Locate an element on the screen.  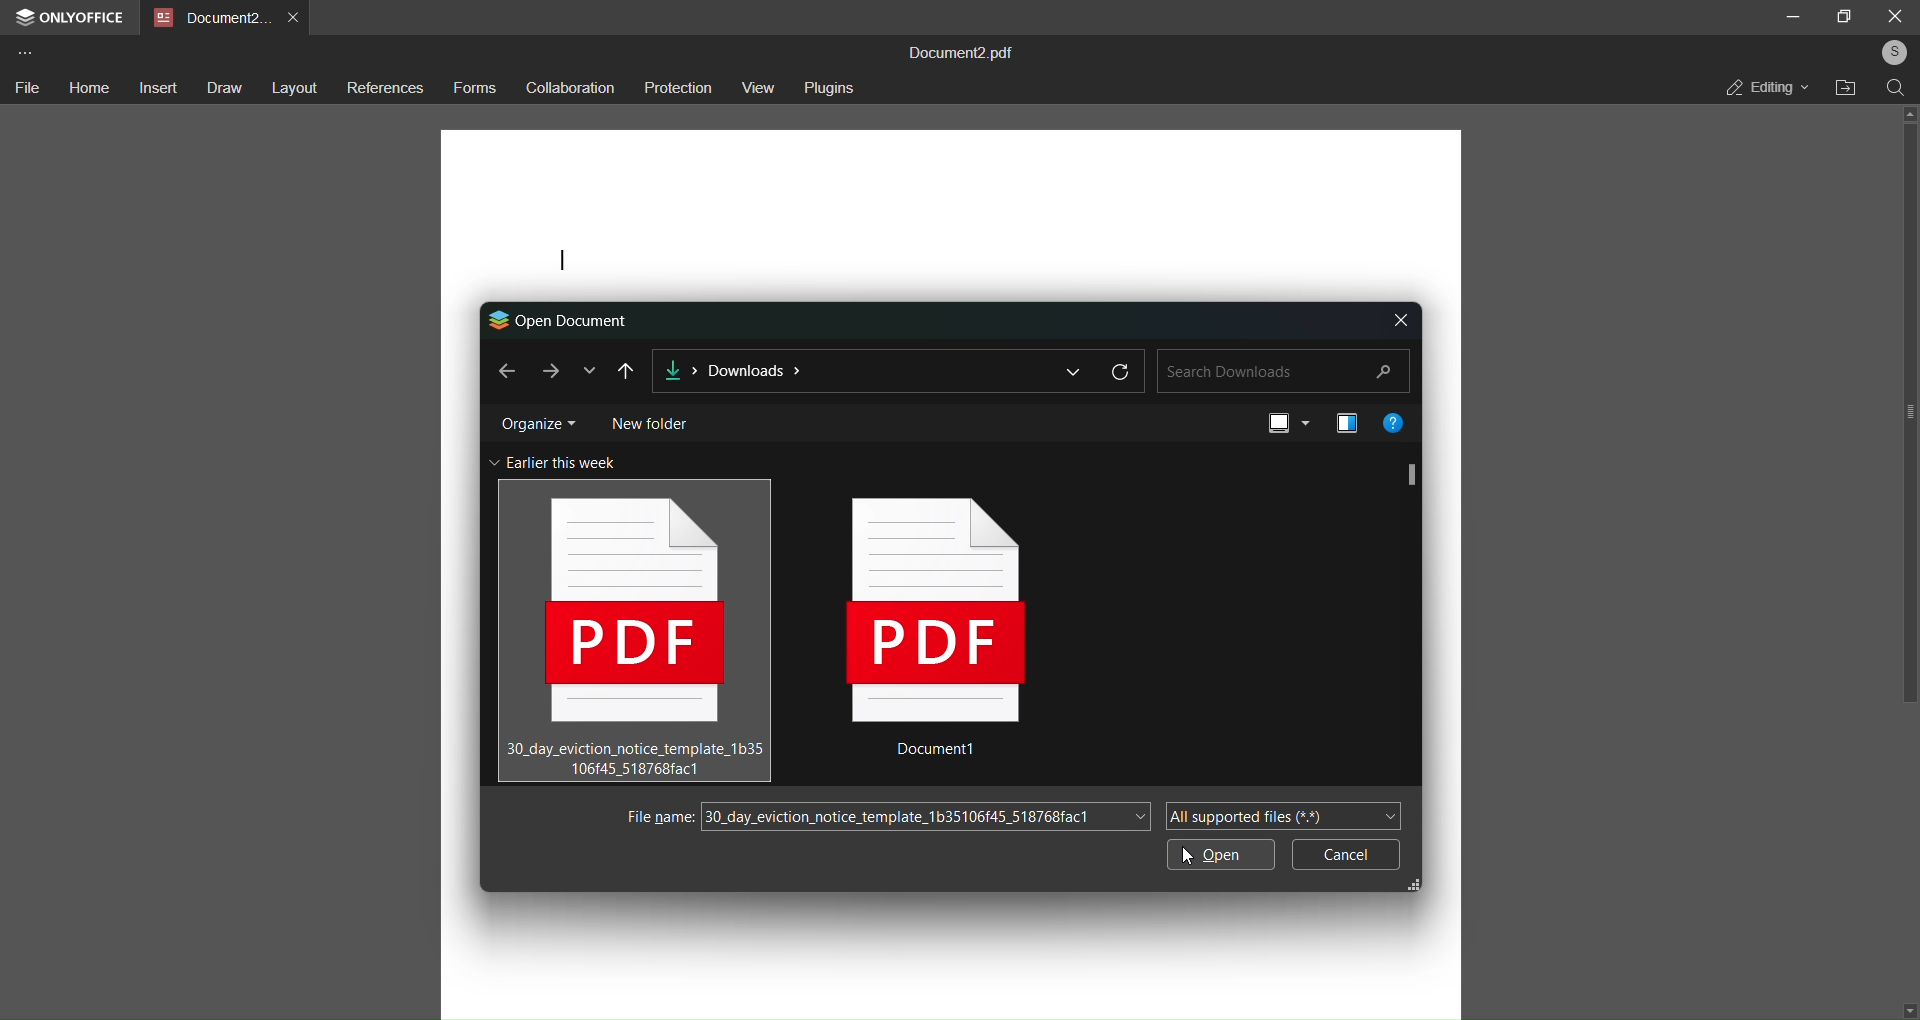
title is located at coordinates (969, 51).